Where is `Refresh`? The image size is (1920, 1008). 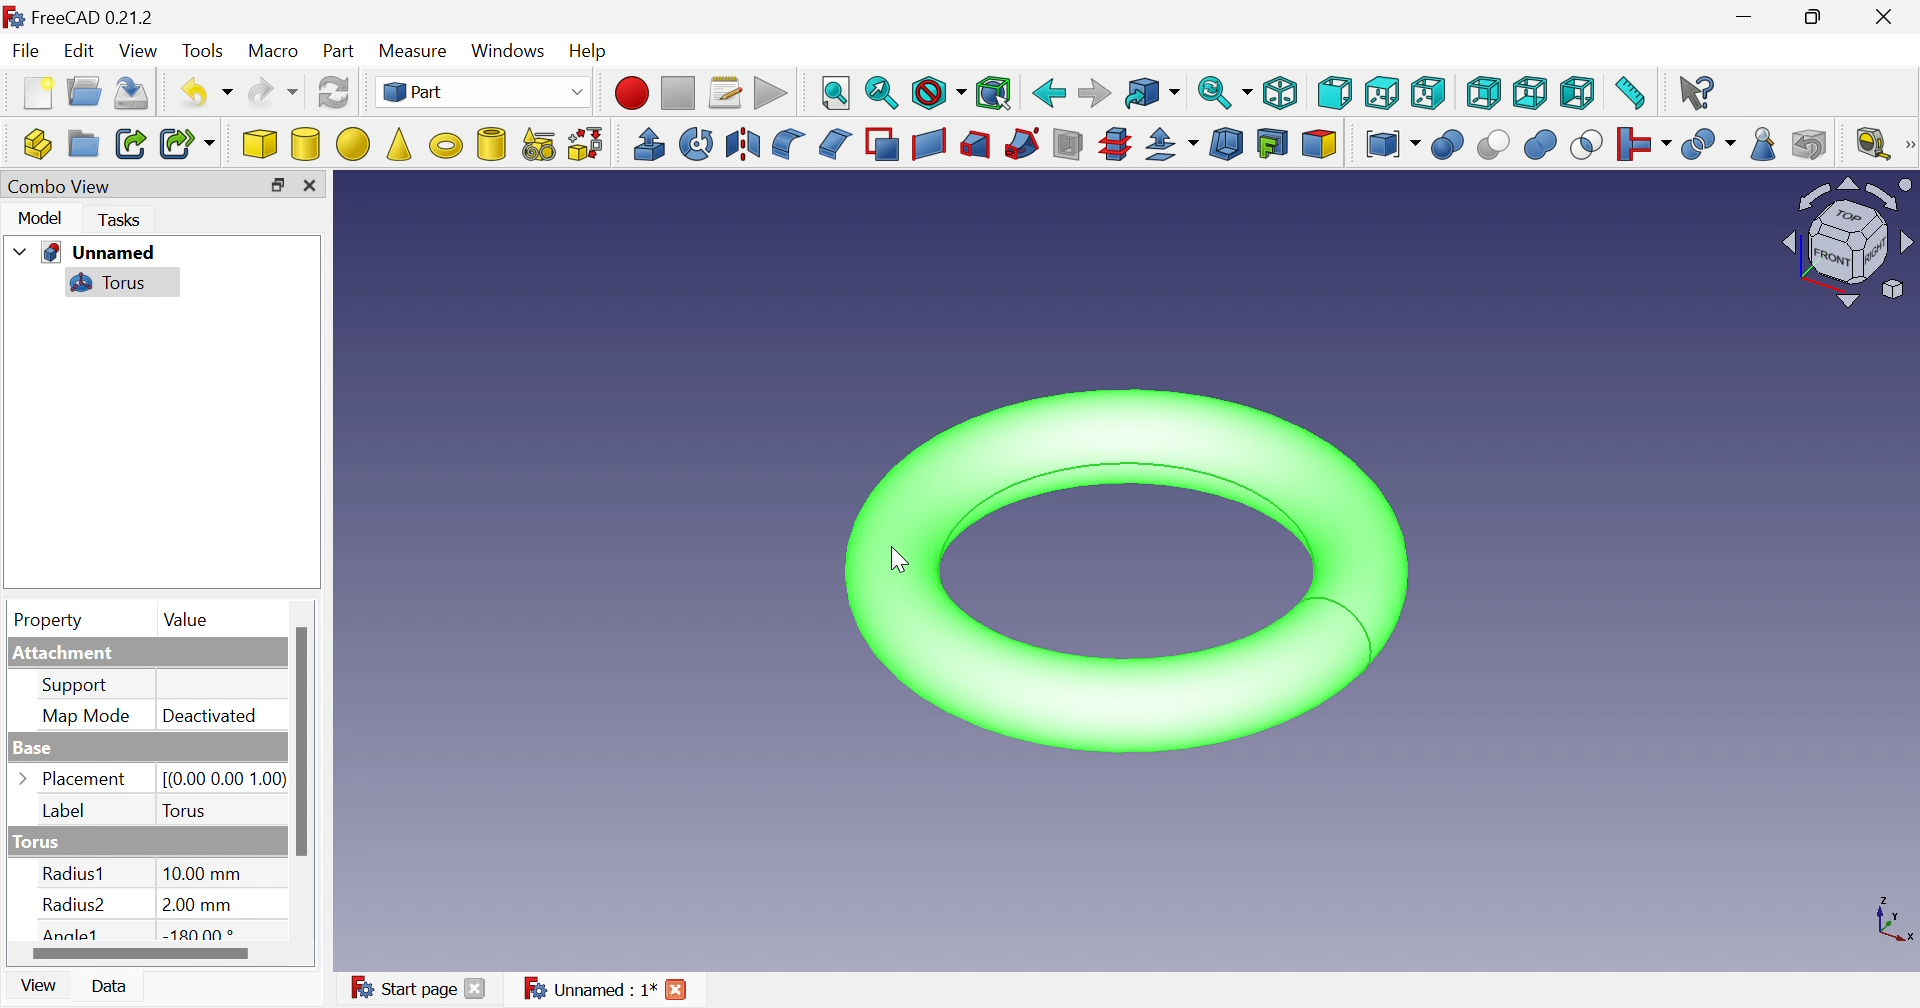 Refresh is located at coordinates (334, 91).